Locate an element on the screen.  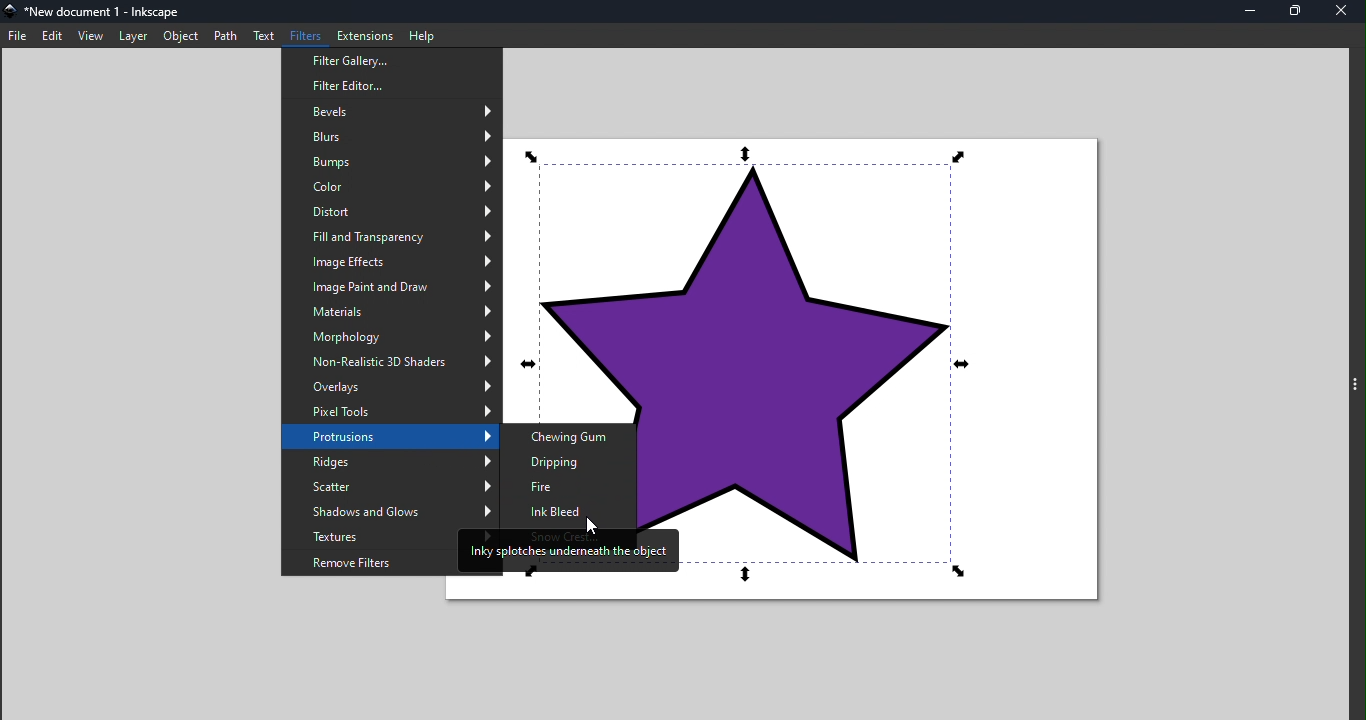
Image Paint and Draw is located at coordinates (391, 285).